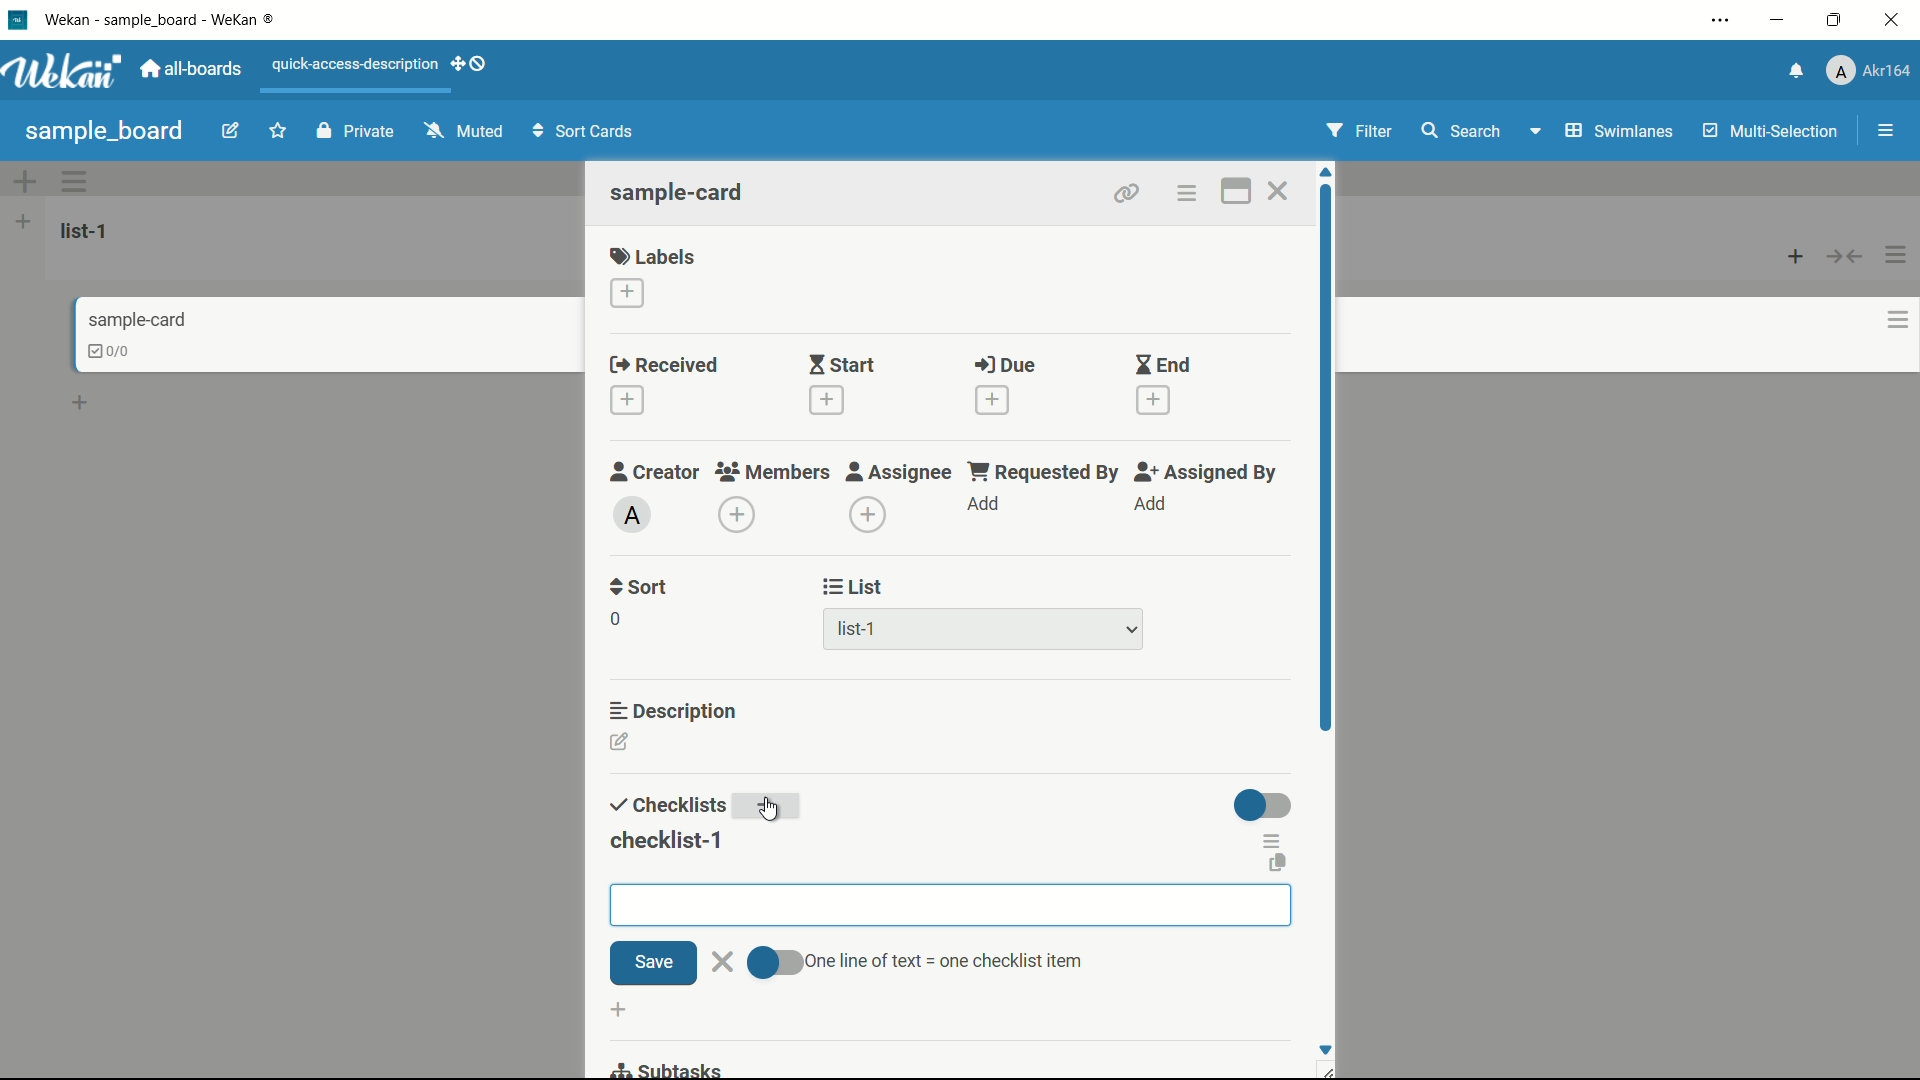  Describe the element at coordinates (1793, 69) in the screenshot. I see `notifications` at that location.